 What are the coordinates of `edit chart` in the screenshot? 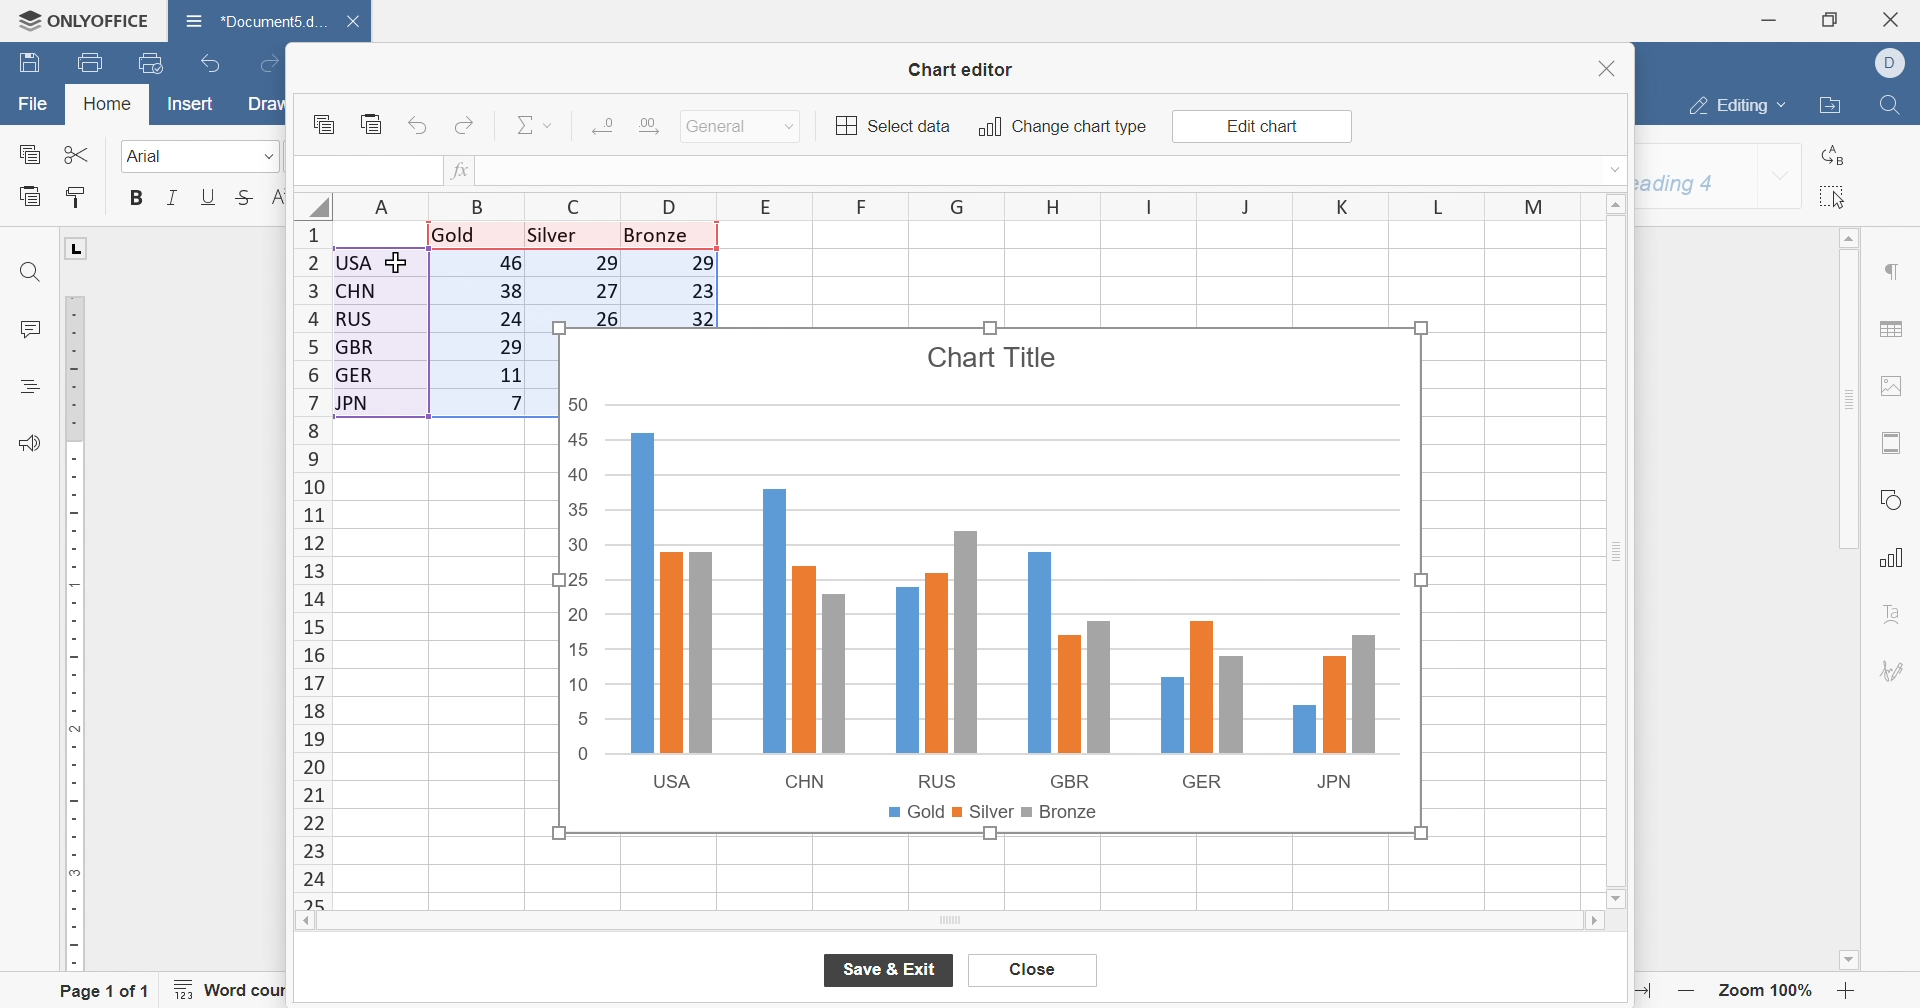 It's located at (1260, 127).